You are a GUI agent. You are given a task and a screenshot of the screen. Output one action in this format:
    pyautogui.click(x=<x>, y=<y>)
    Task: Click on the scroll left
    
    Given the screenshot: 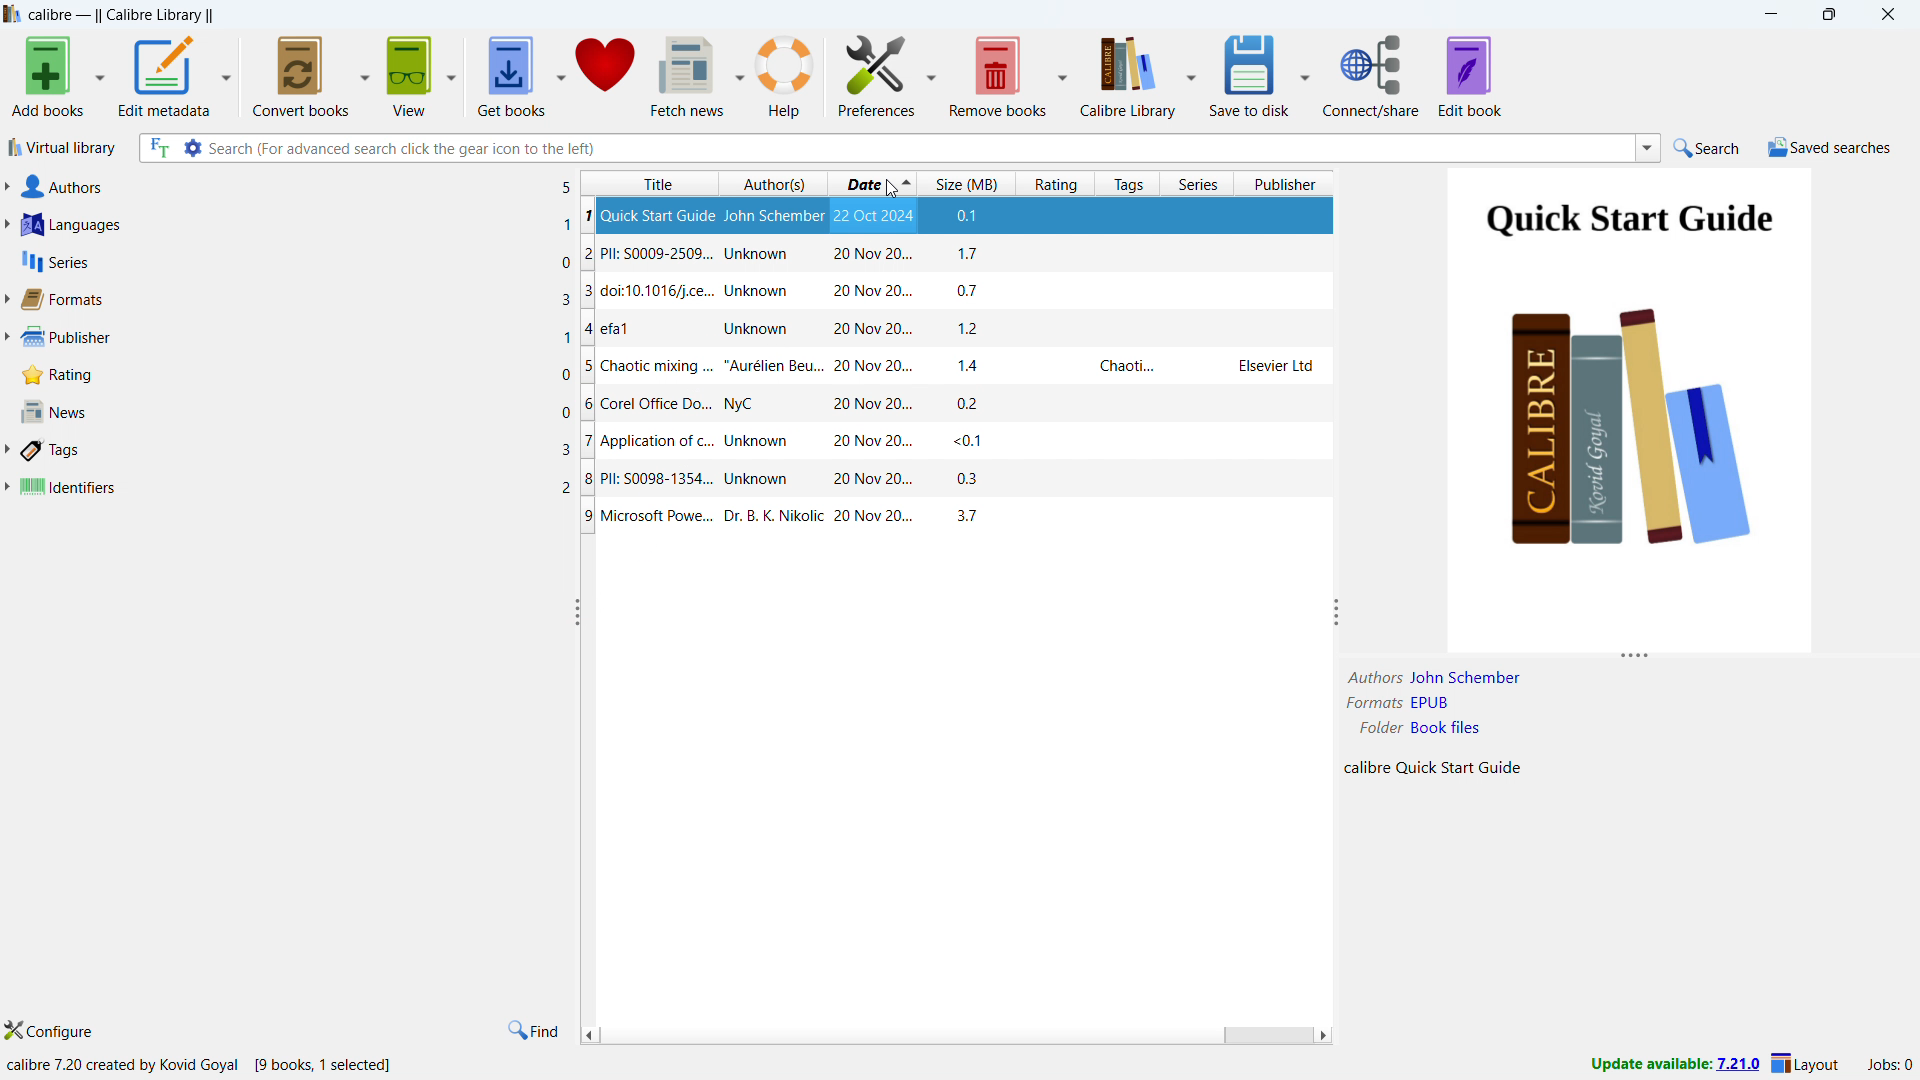 What is the action you would take?
    pyautogui.click(x=590, y=1034)
    